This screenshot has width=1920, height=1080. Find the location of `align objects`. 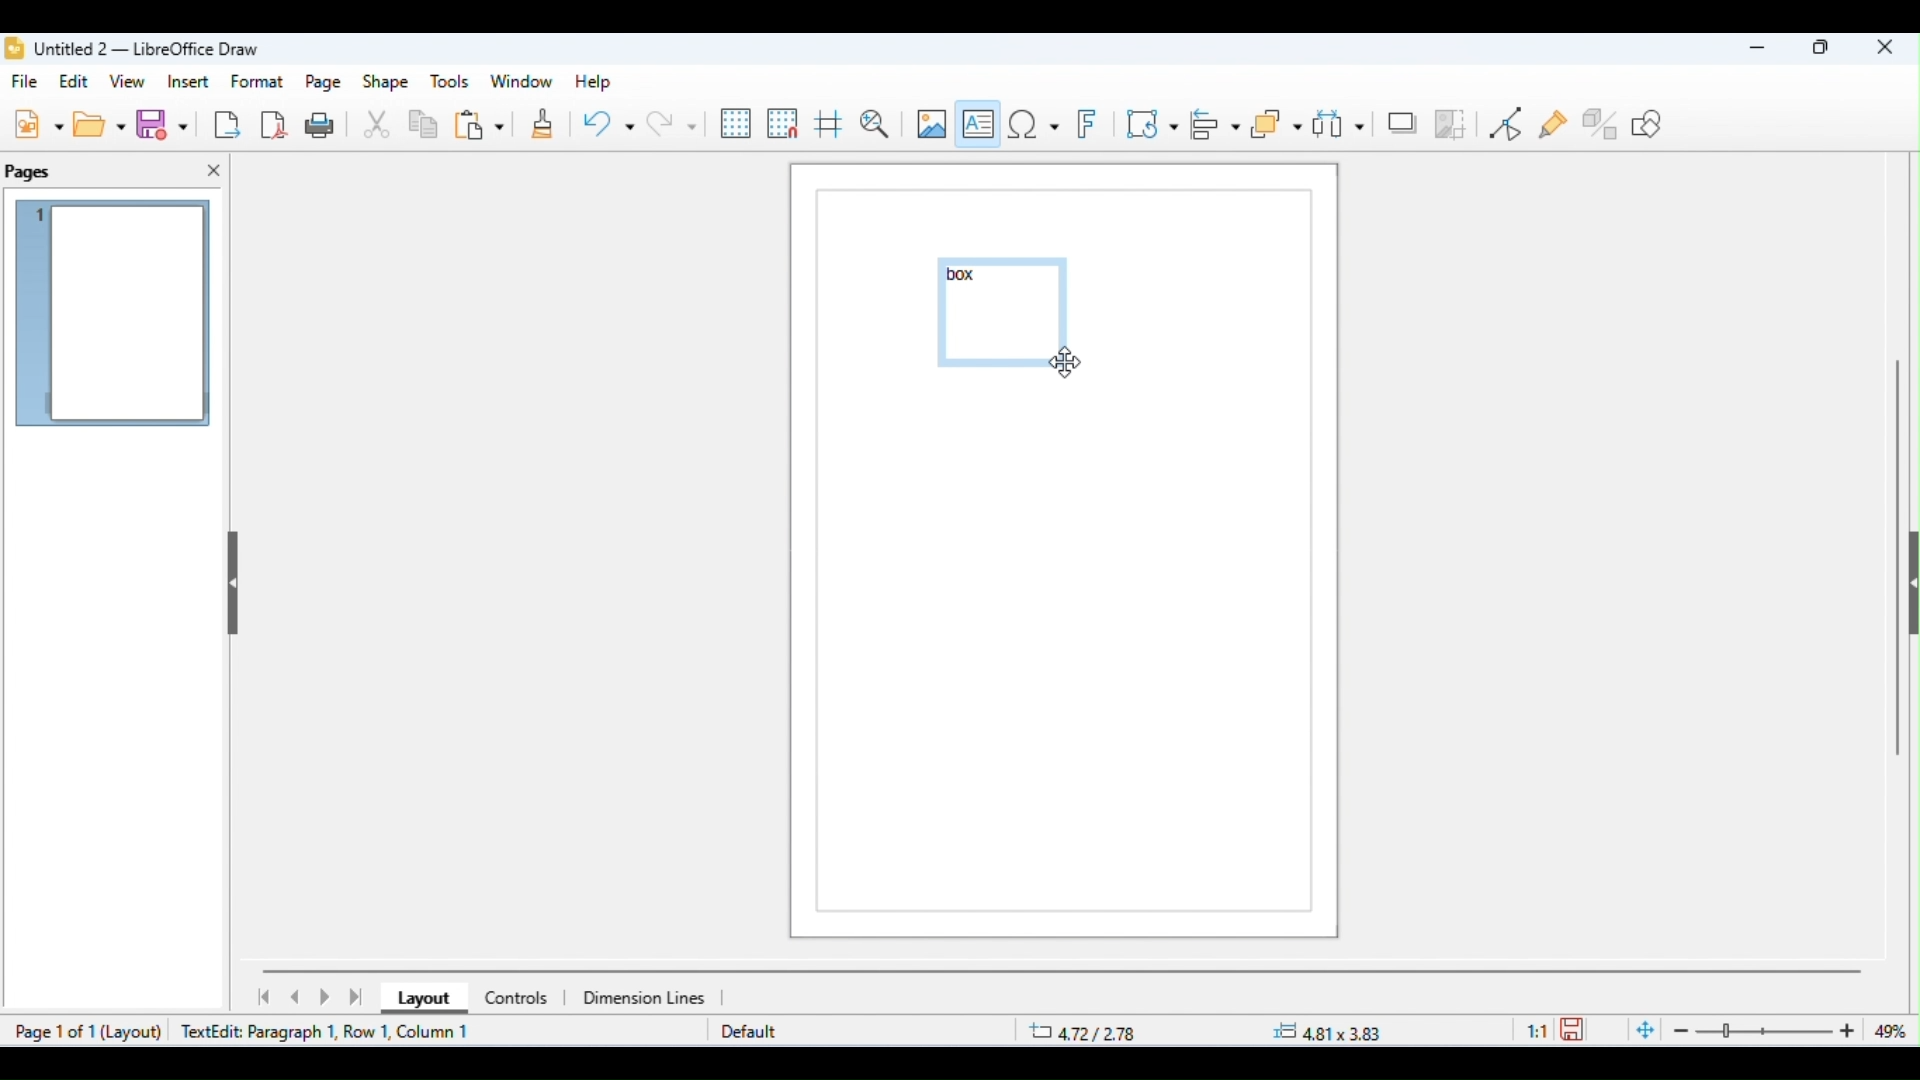

align objects is located at coordinates (1217, 124).